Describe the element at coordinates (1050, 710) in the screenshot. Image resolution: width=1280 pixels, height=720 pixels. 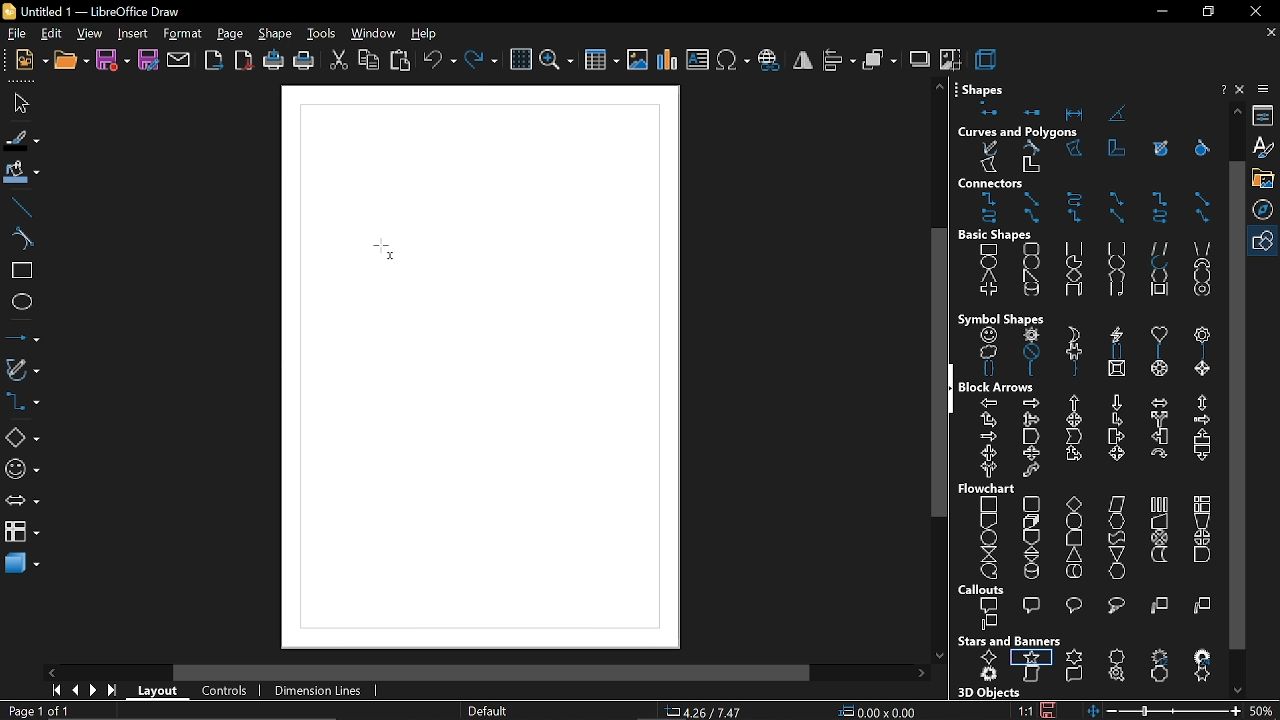
I see `save` at that location.